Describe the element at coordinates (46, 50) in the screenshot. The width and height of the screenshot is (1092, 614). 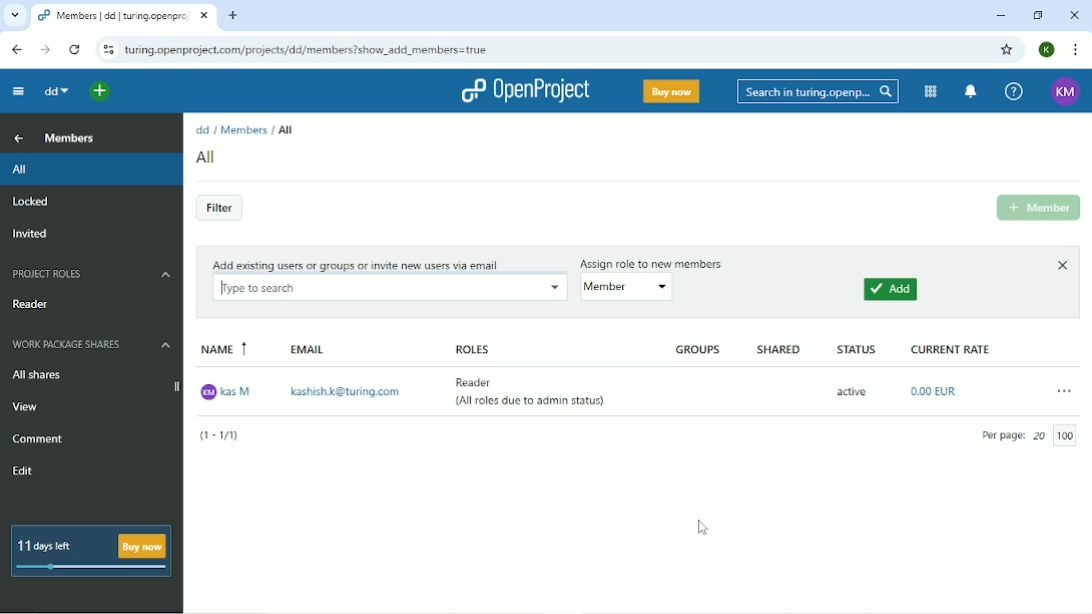
I see `Forward` at that location.